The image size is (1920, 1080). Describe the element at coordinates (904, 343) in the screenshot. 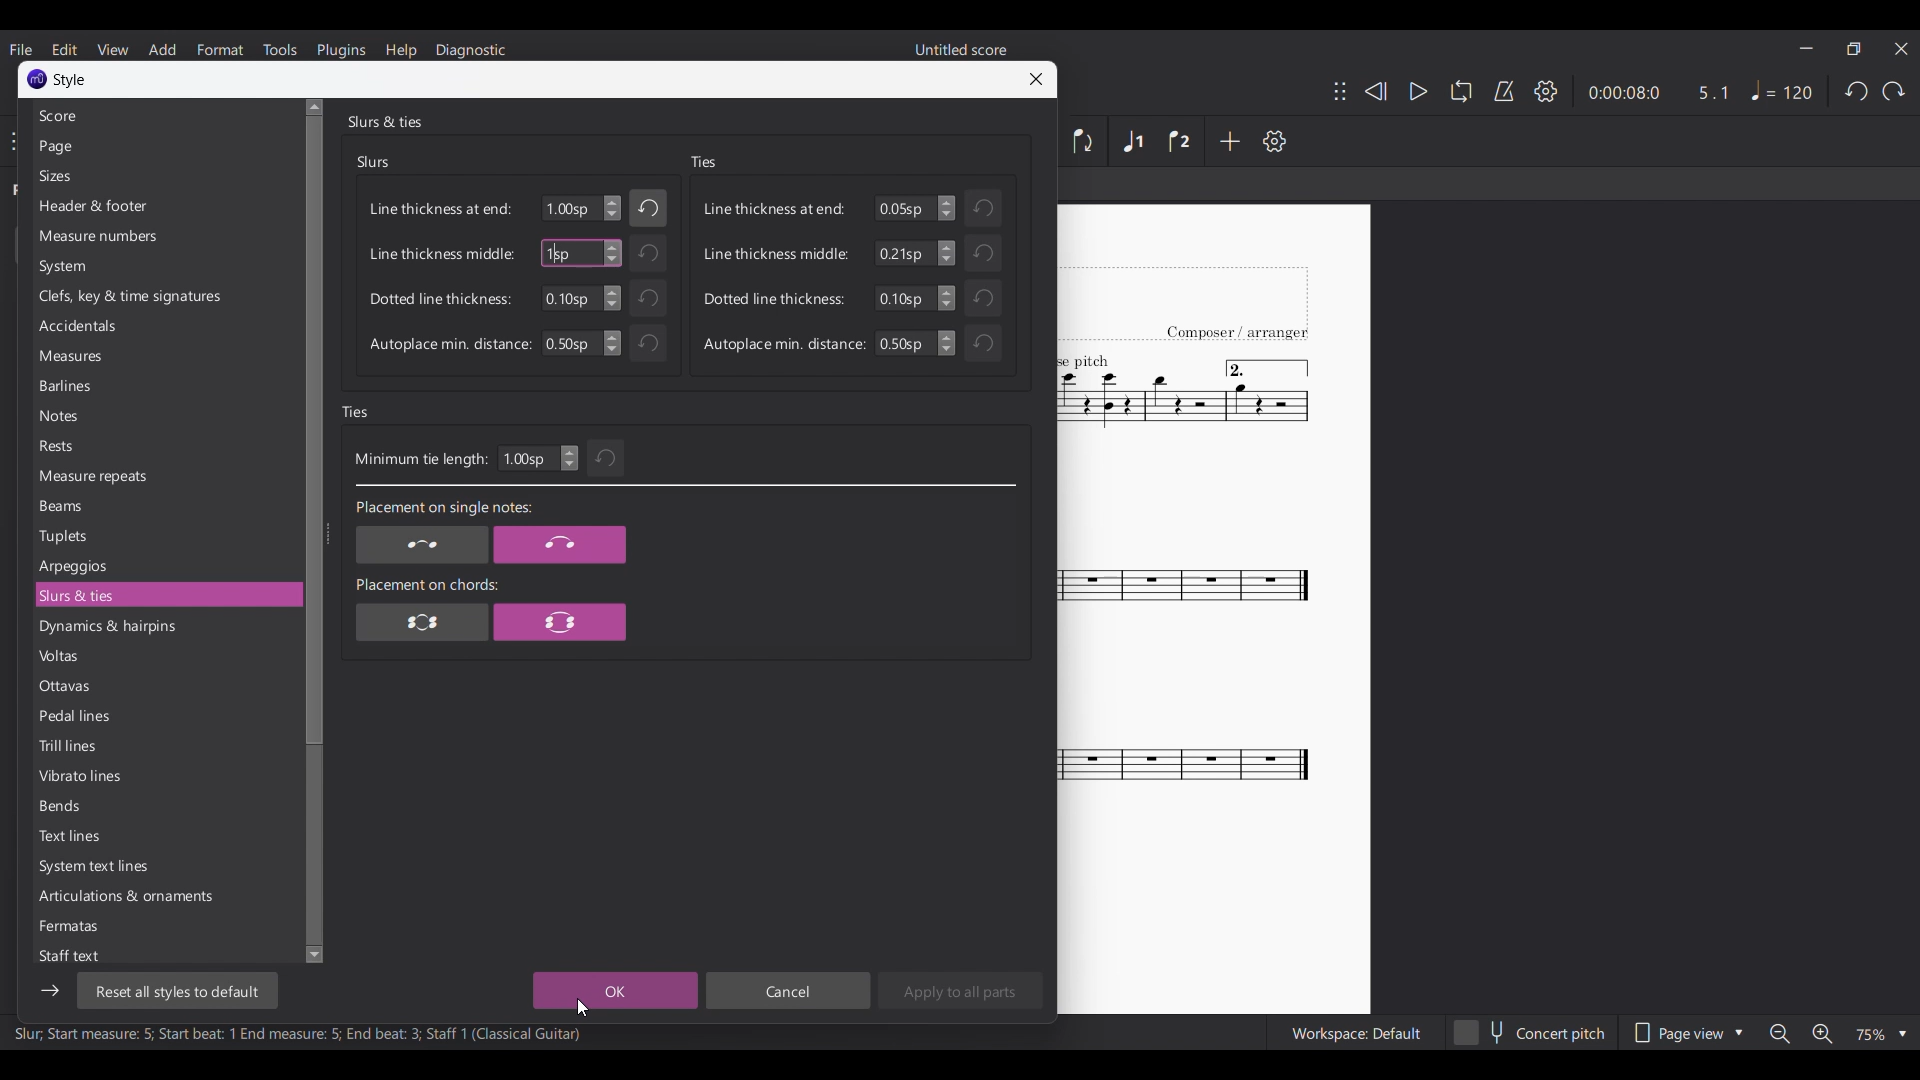

I see `Input autoplace min. distance` at that location.